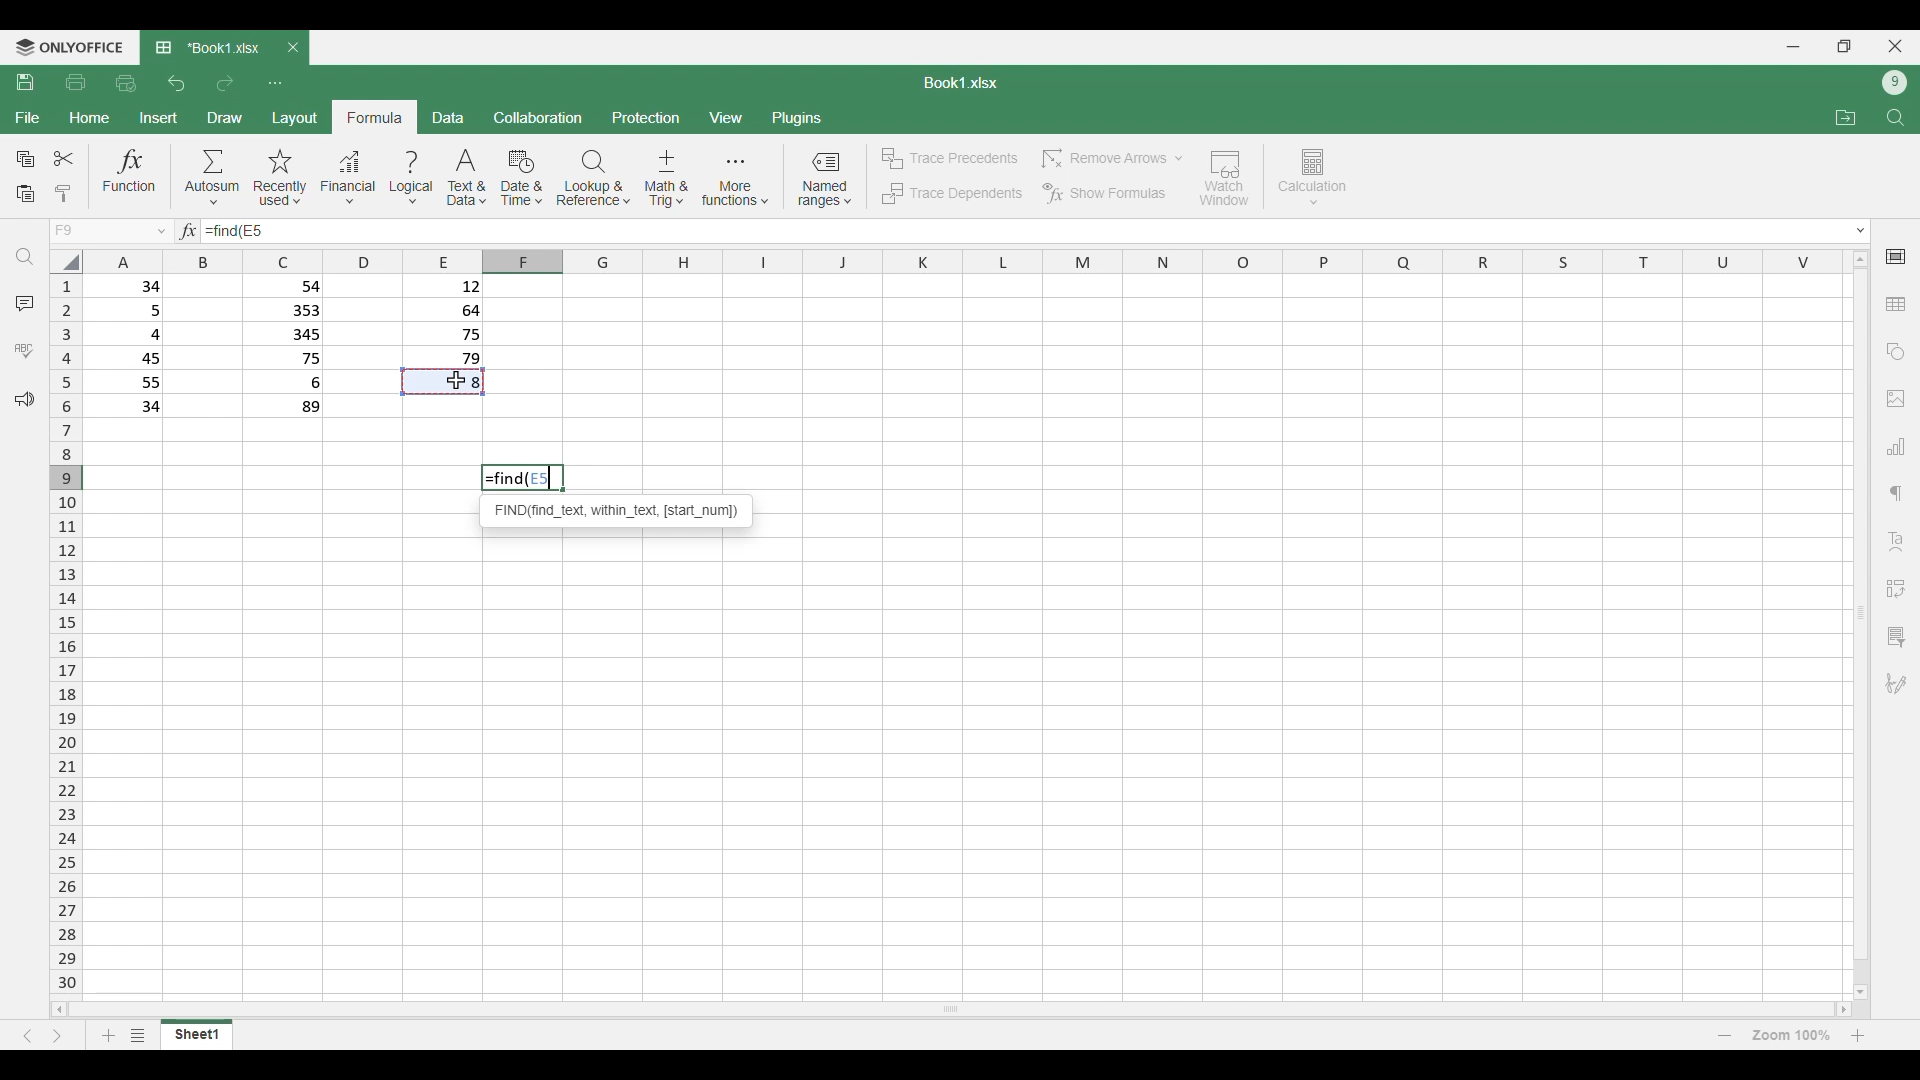  I want to click on Current tab, so click(208, 49).